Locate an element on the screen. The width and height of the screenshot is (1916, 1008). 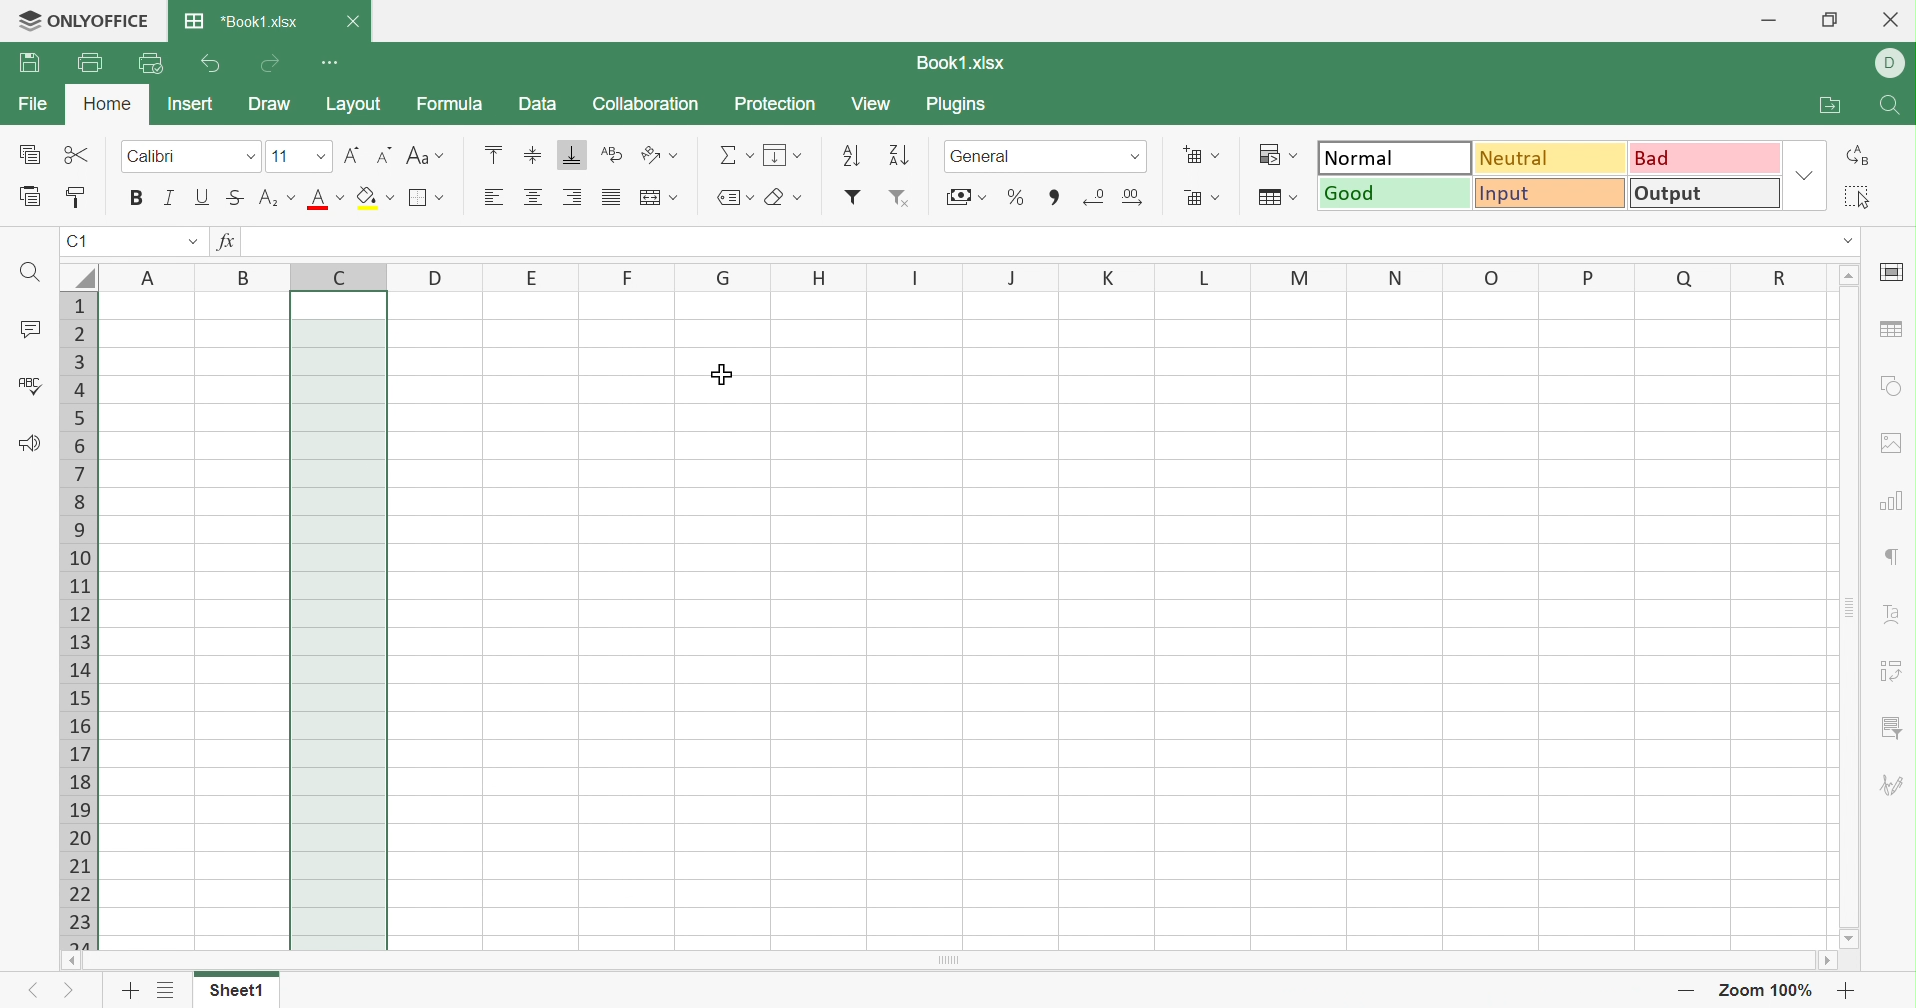
Align Center is located at coordinates (533, 197).